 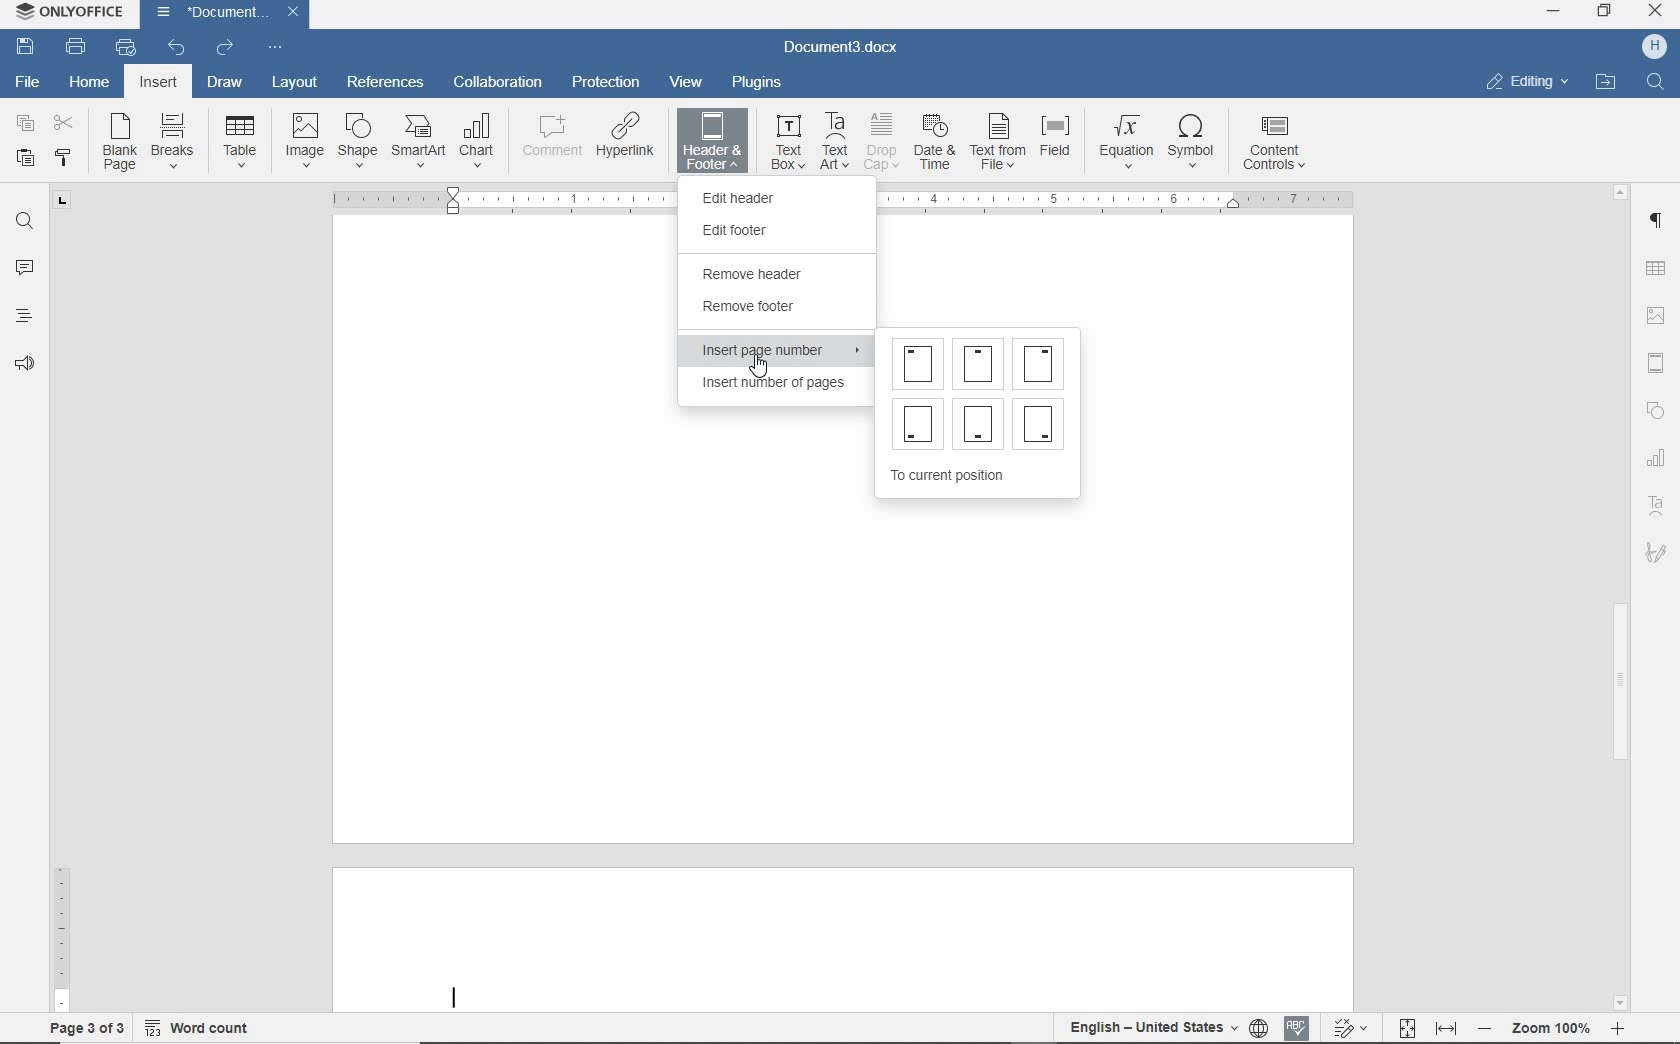 What do you see at coordinates (688, 82) in the screenshot?
I see `VIEW` at bounding box center [688, 82].